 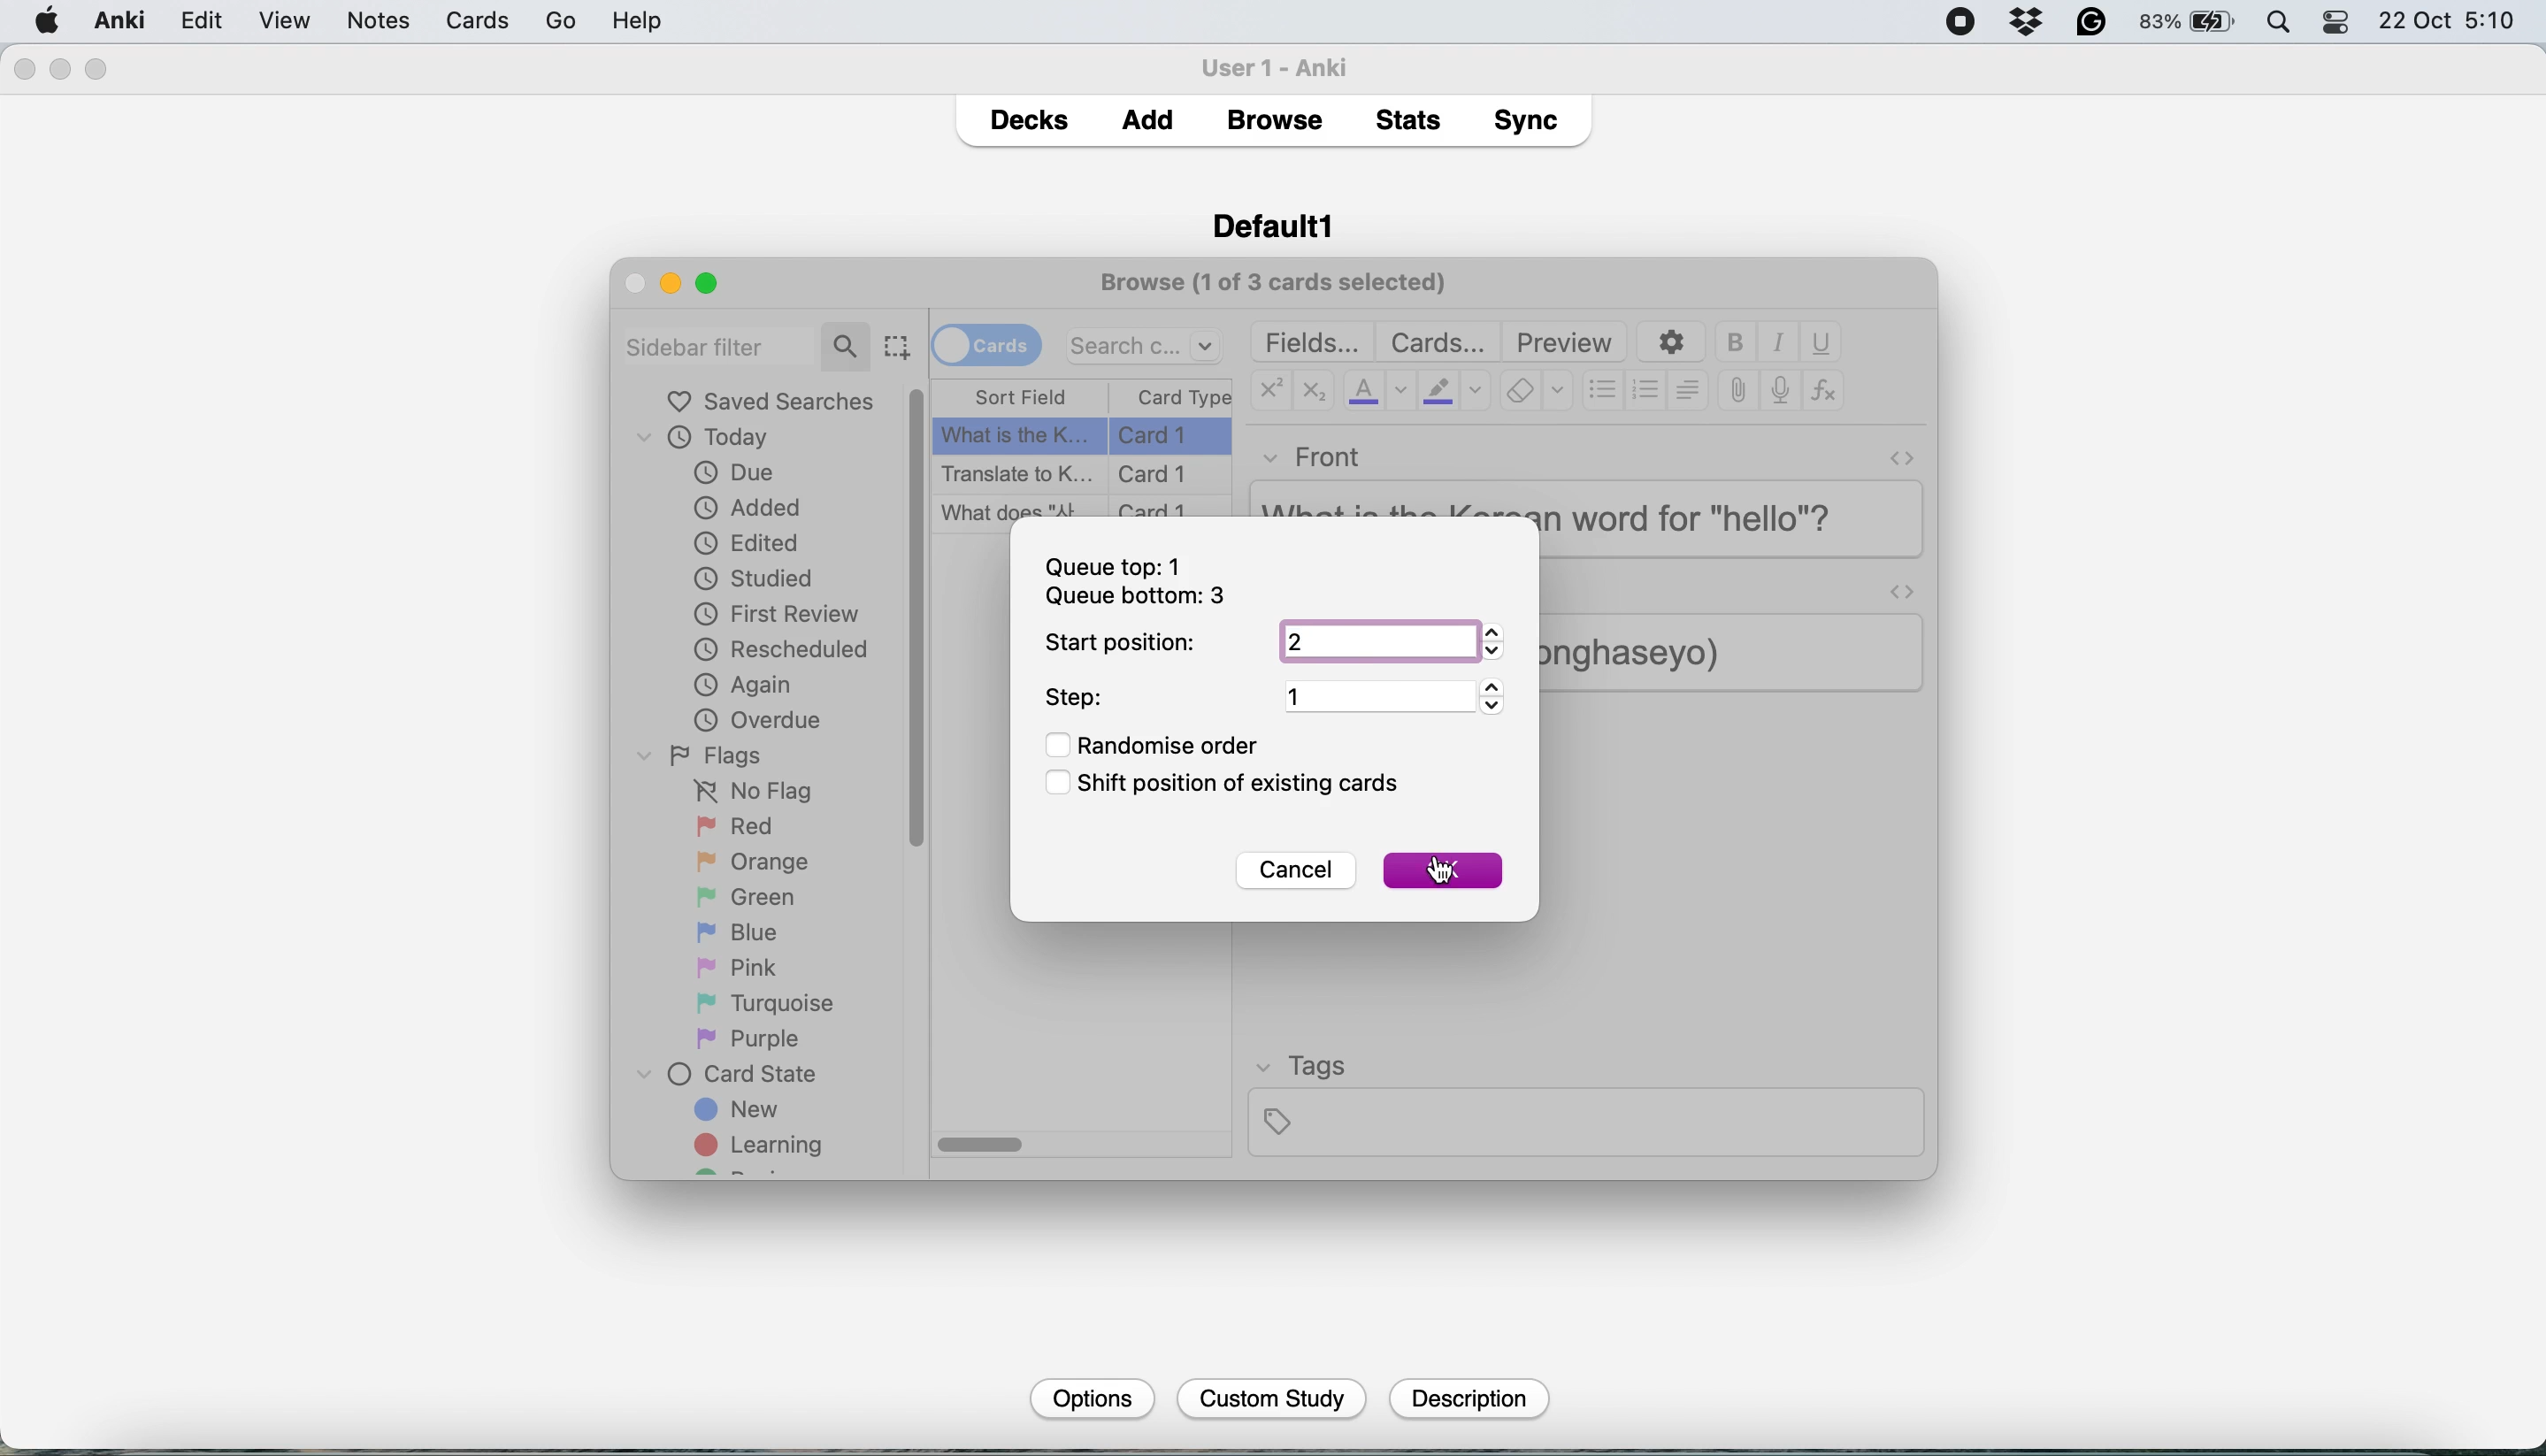 I want to click on control center, so click(x=2338, y=23).